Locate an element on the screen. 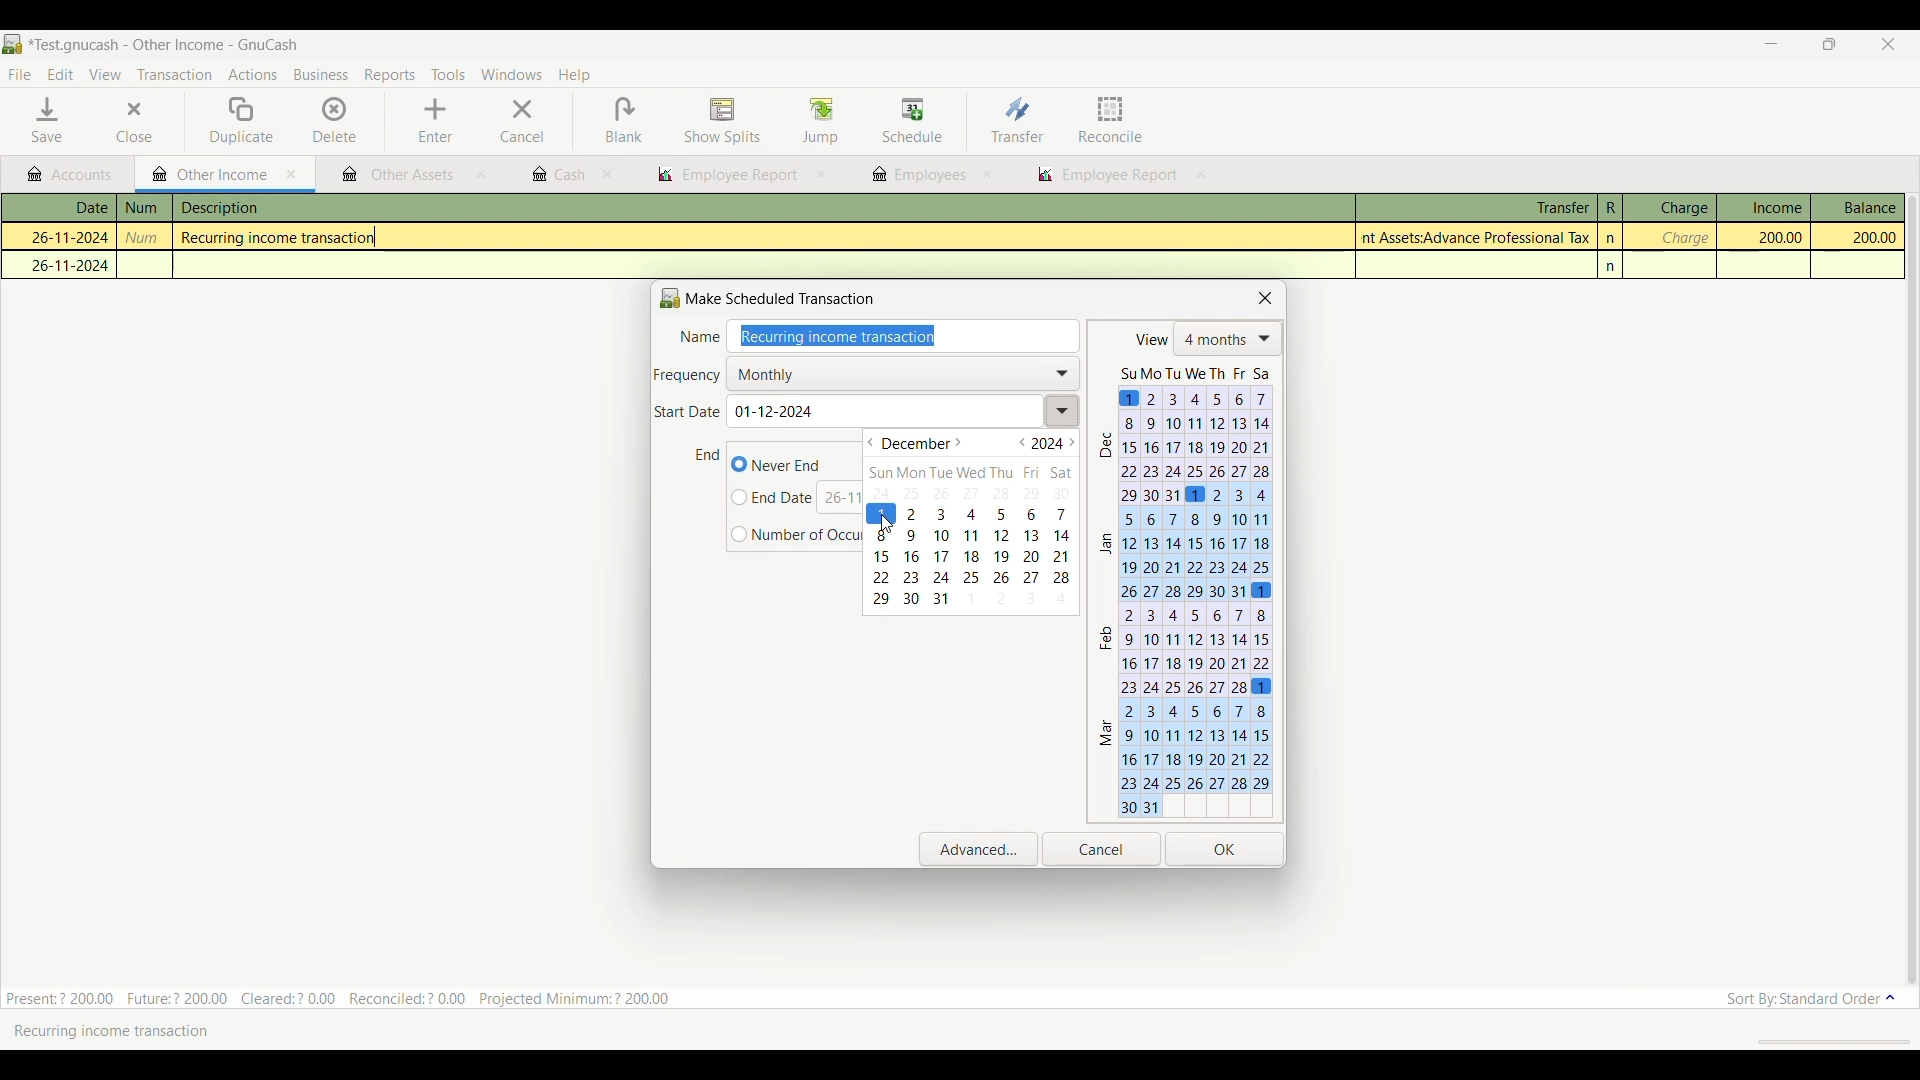 This screenshot has height=1080, width=1920. 200.00 is located at coordinates (1858, 238).